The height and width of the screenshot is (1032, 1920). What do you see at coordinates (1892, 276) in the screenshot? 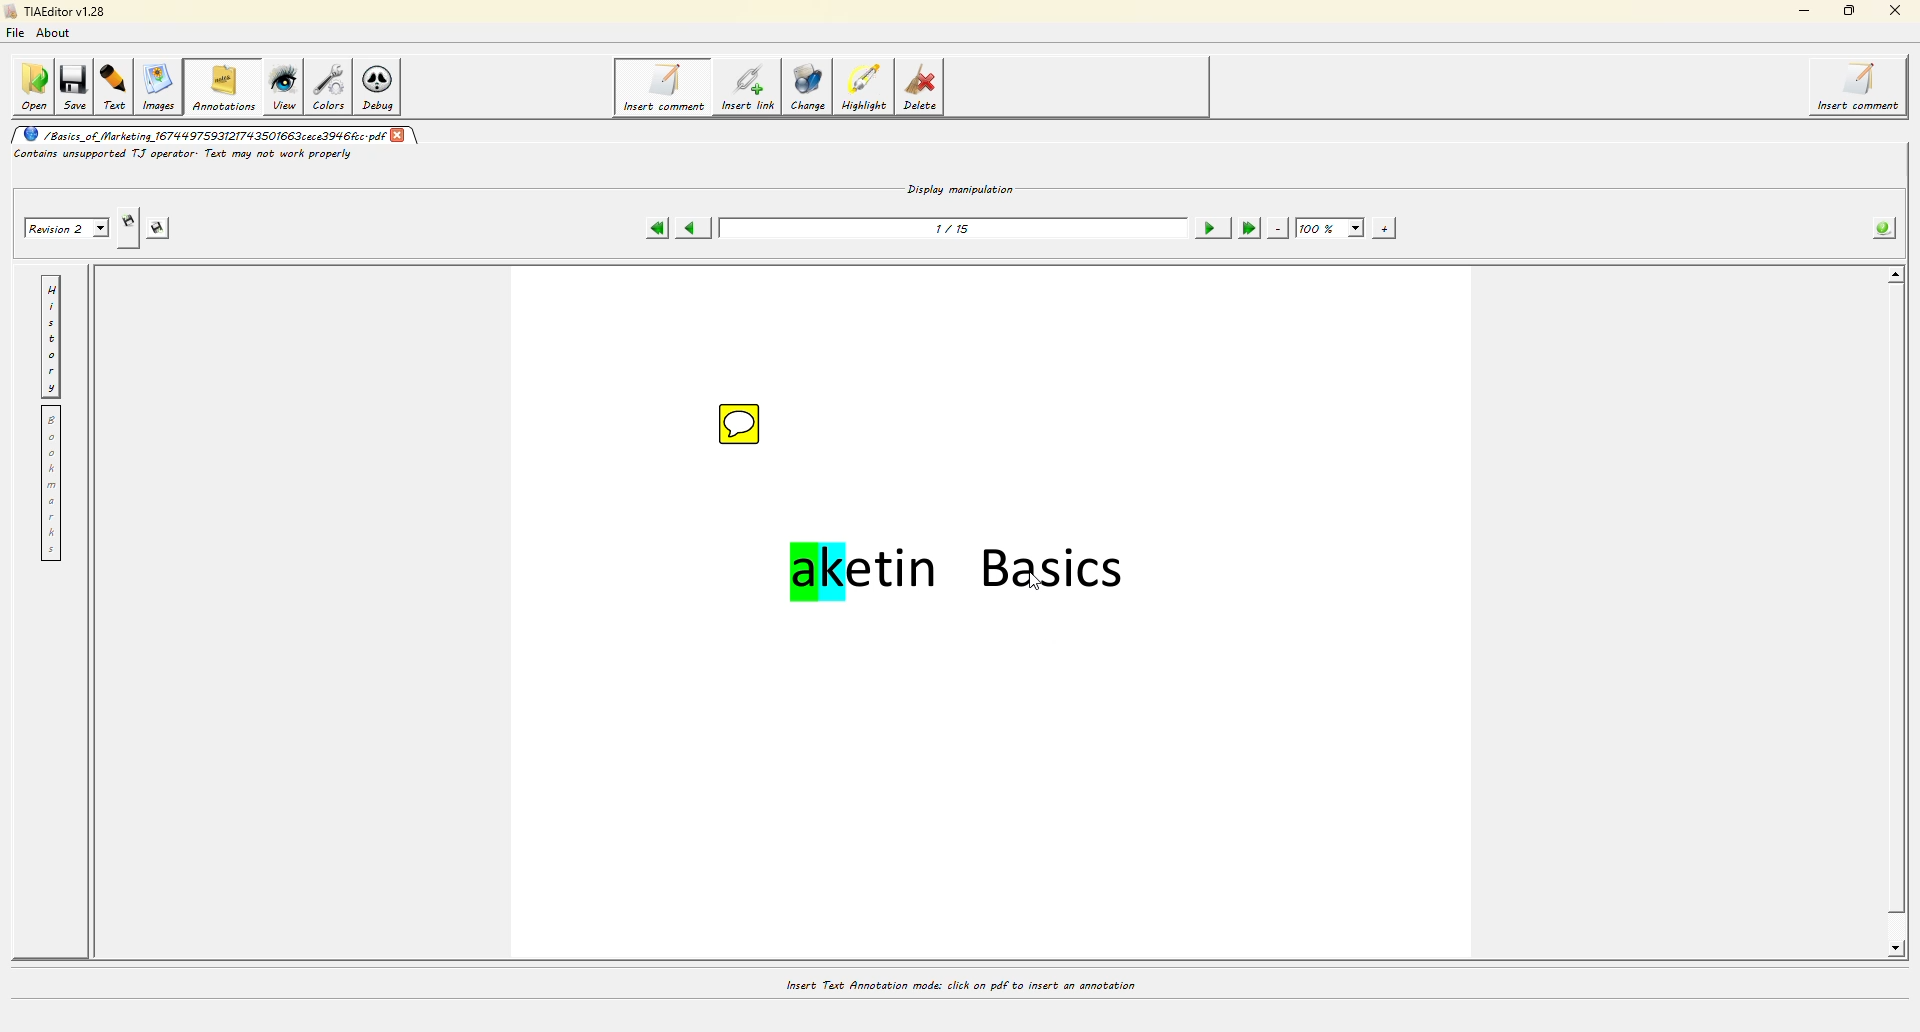
I see `scroll up` at bounding box center [1892, 276].